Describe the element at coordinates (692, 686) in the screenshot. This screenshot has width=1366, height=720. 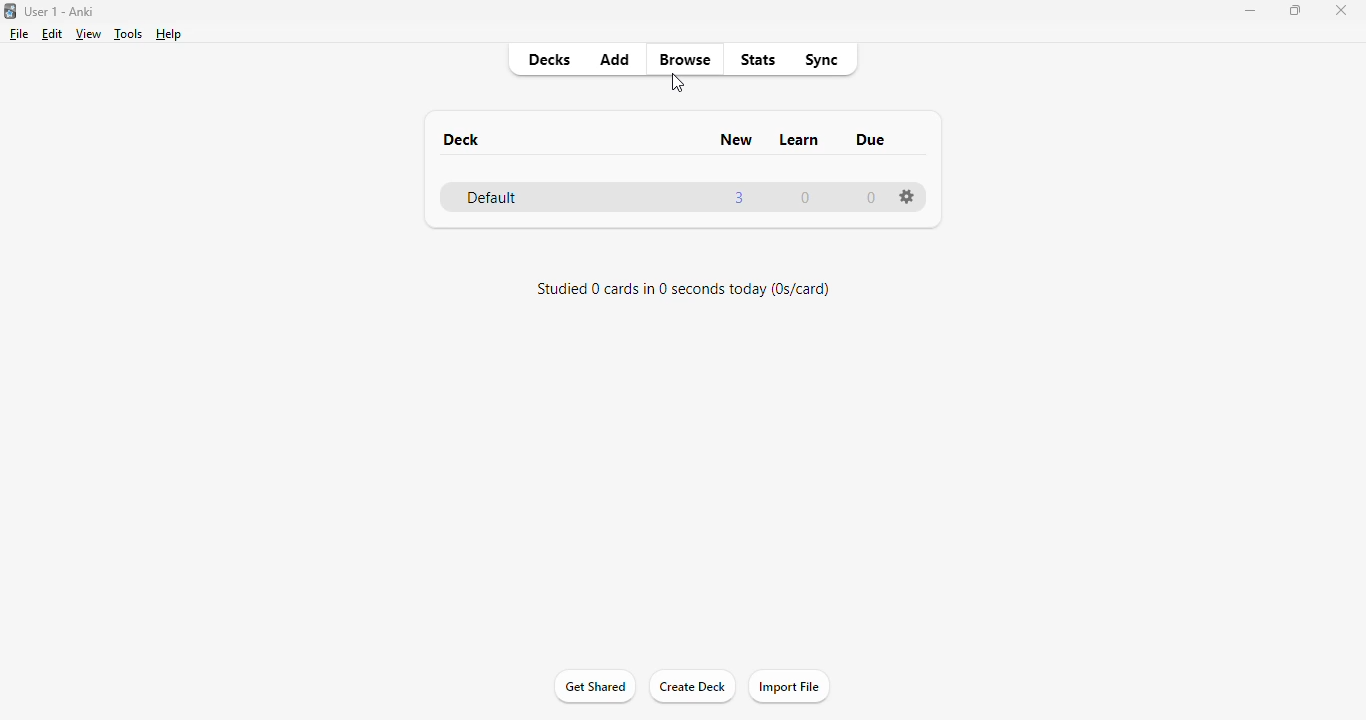
I see `create deck` at that location.